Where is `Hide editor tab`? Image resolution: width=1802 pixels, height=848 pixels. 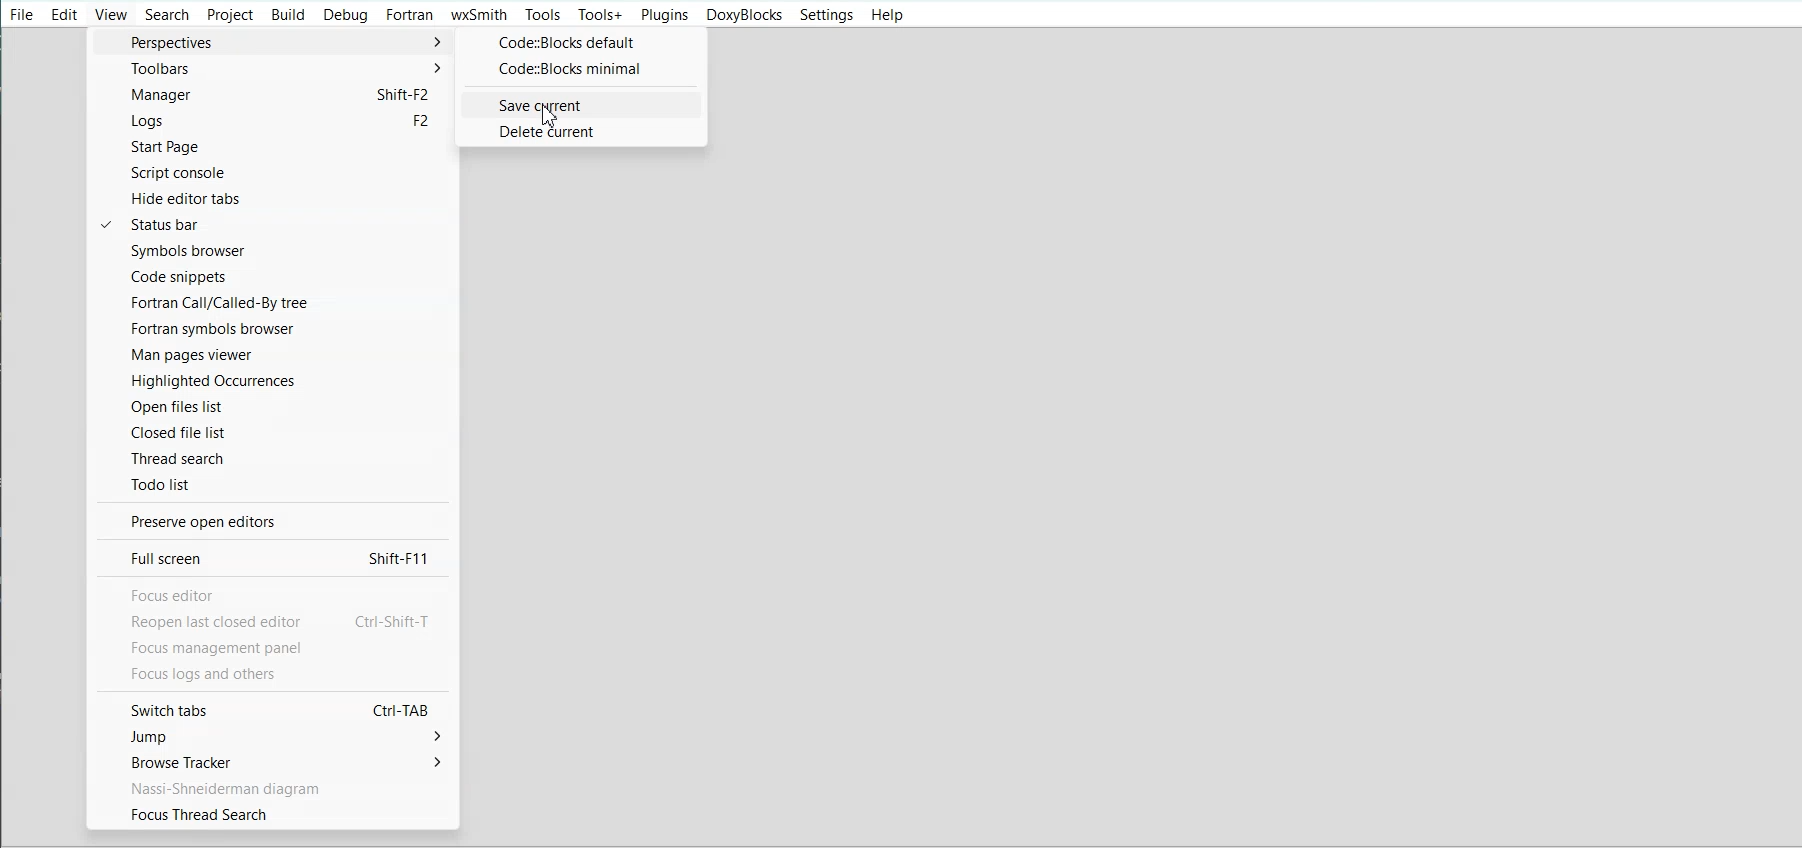
Hide editor tab is located at coordinates (275, 198).